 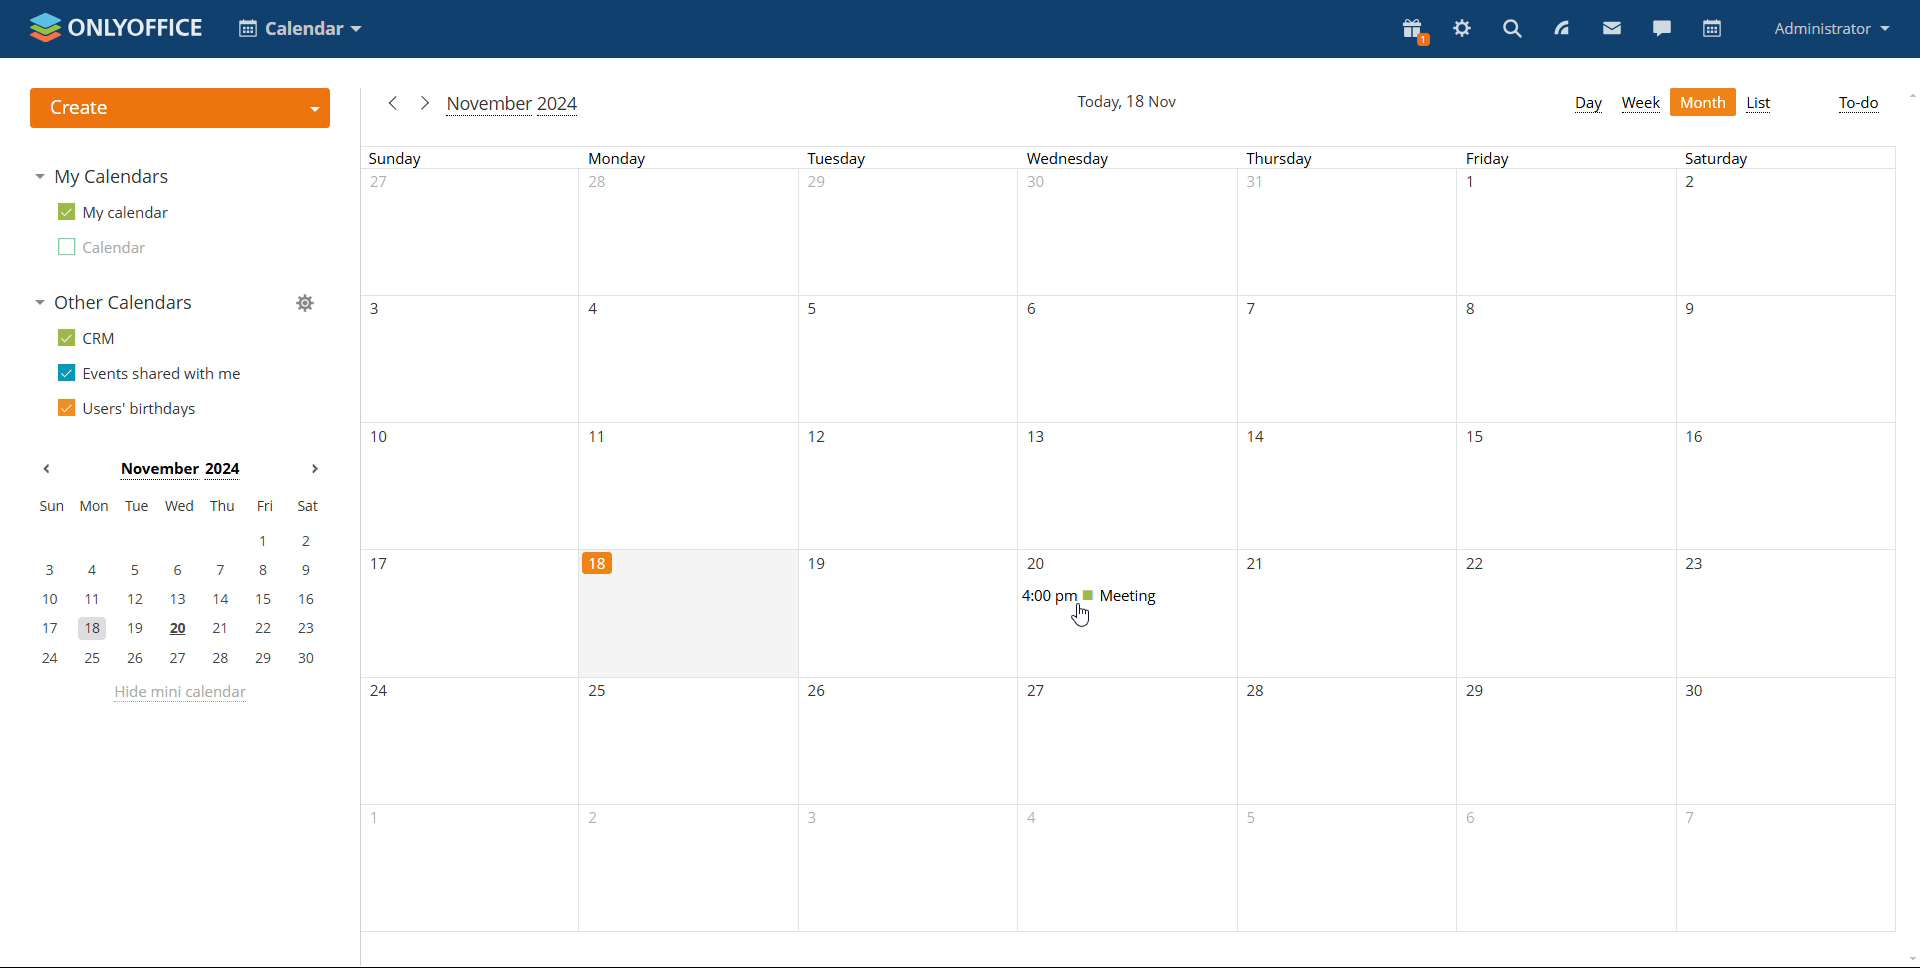 What do you see at coordinates (909, 540) in the screenshot?
I see `tuesdays` at bounding box center [909, 540].